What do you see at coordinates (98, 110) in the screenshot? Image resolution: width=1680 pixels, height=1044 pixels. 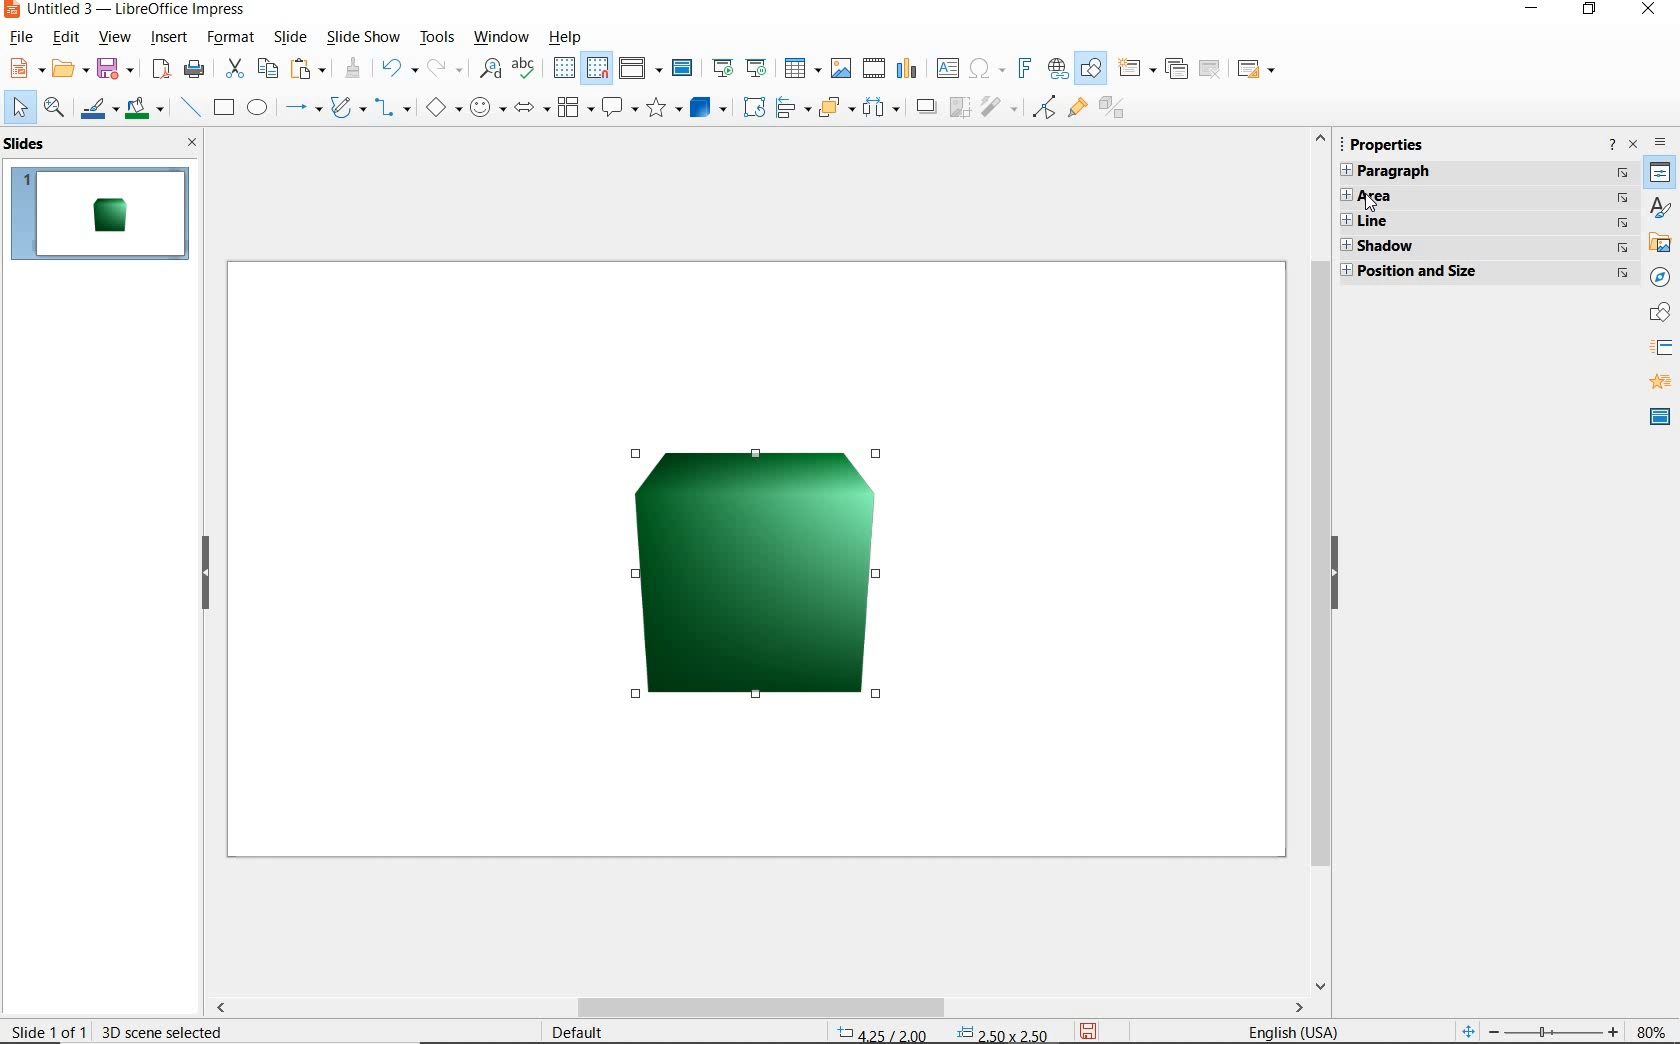 I see `line color` at bounding box center [98, 110].